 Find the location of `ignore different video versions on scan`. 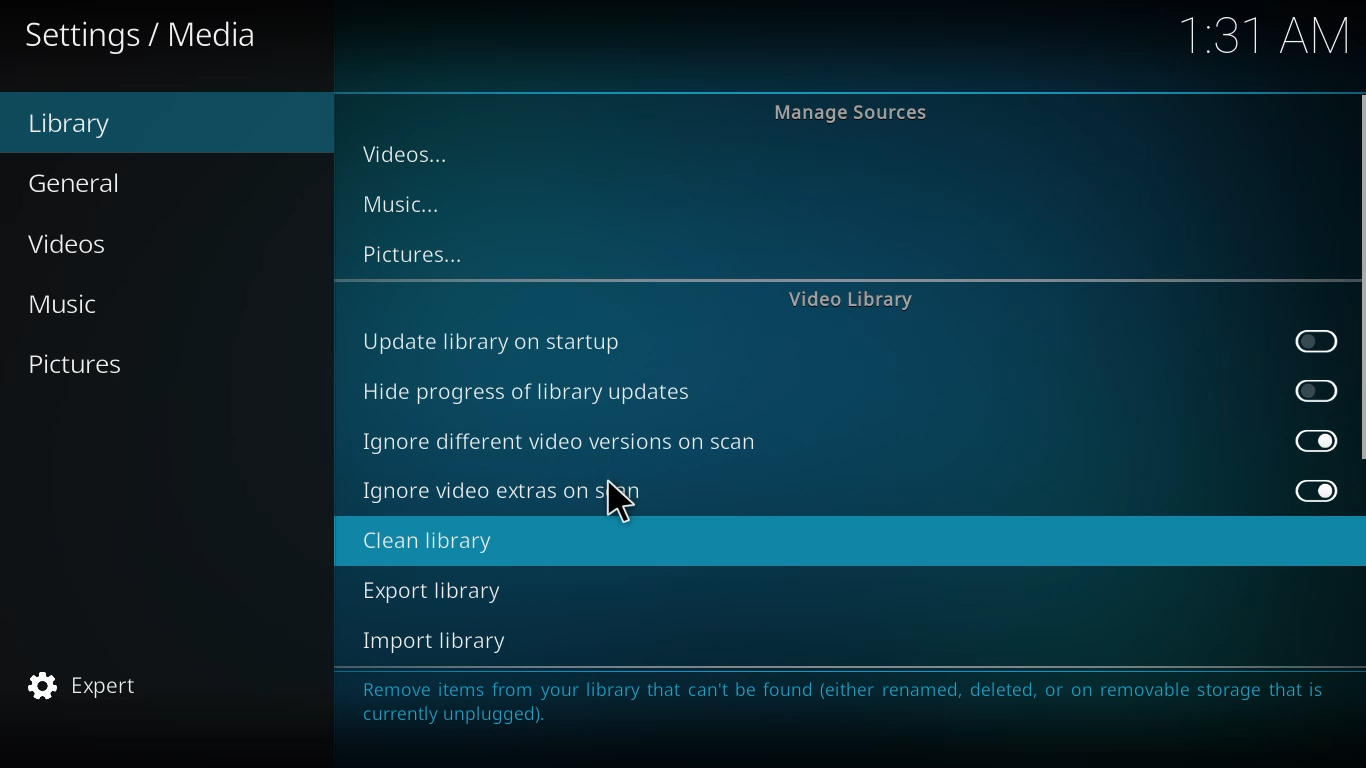

ignore different video versions on scan is located at coordinates (564, 444).